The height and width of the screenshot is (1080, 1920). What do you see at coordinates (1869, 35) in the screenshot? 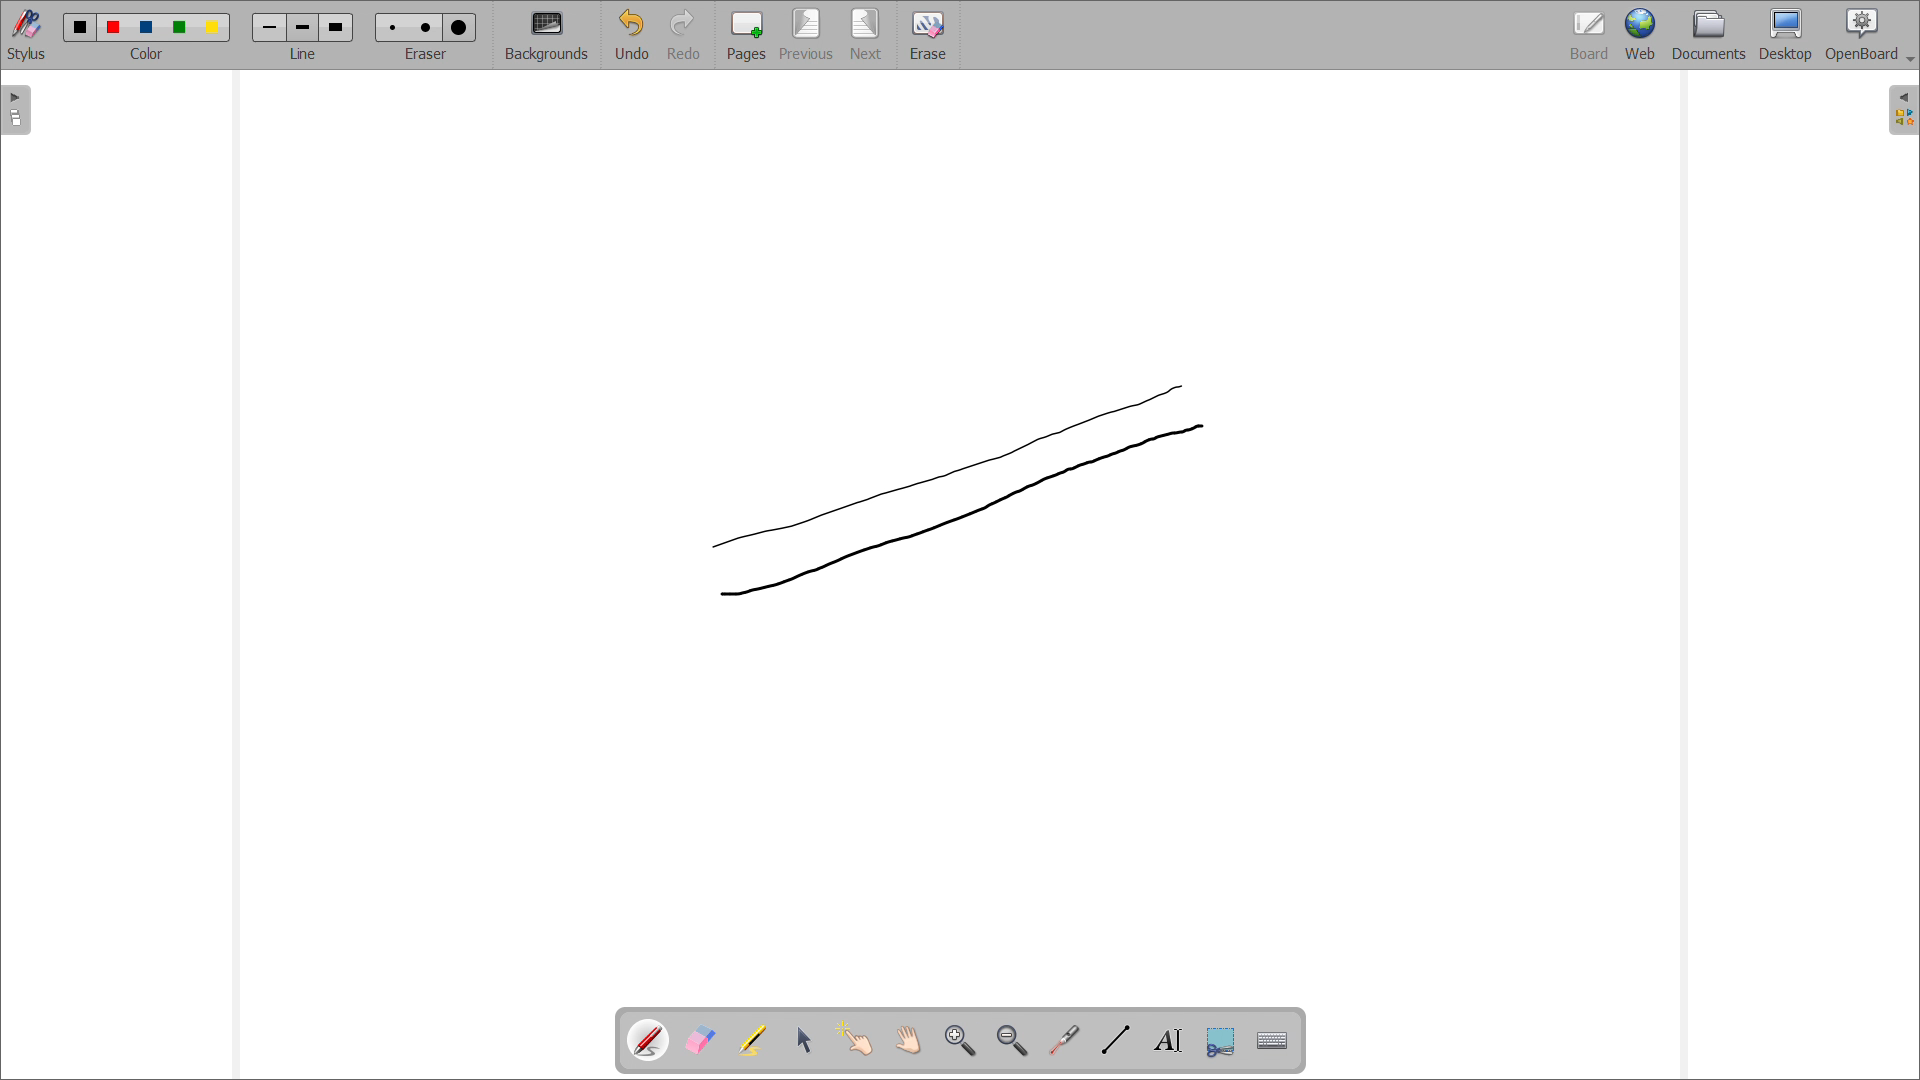
I see `openboard settings` at bounding box center [1869, 35].